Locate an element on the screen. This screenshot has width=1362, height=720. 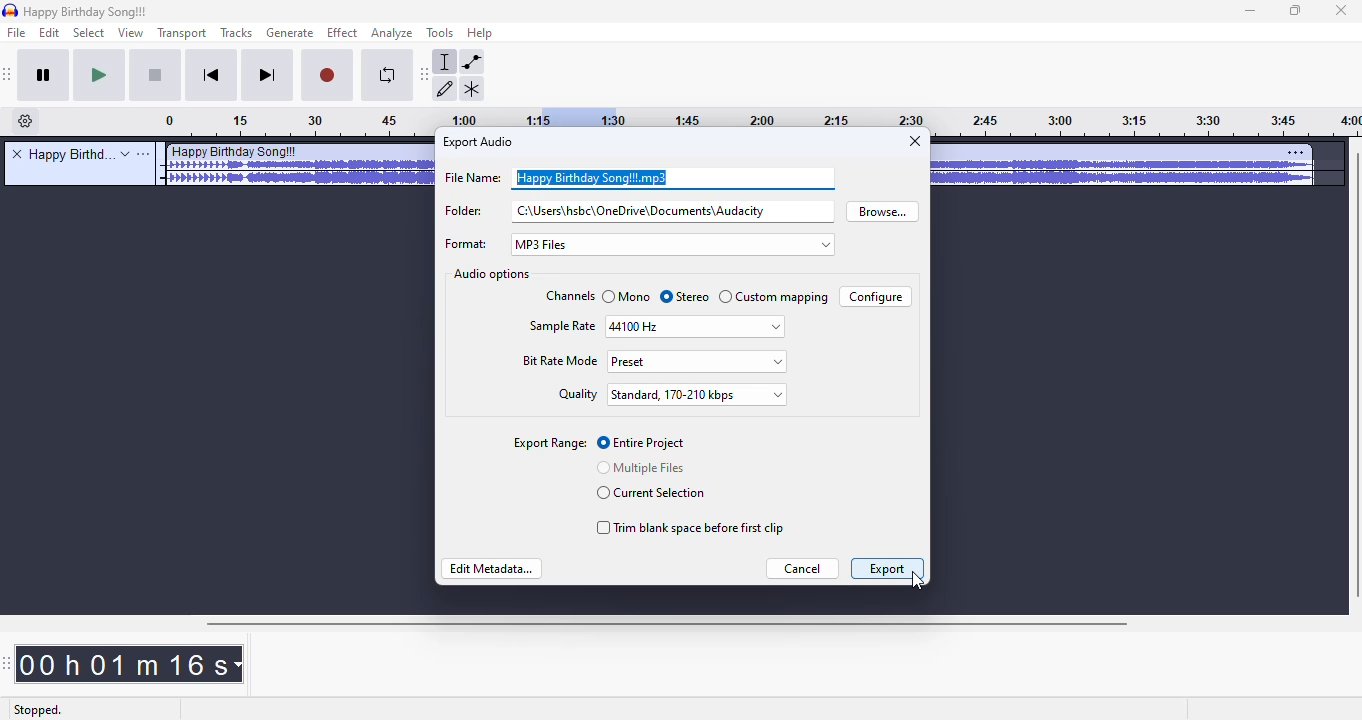
entire project is located at coordinates (642, 443).